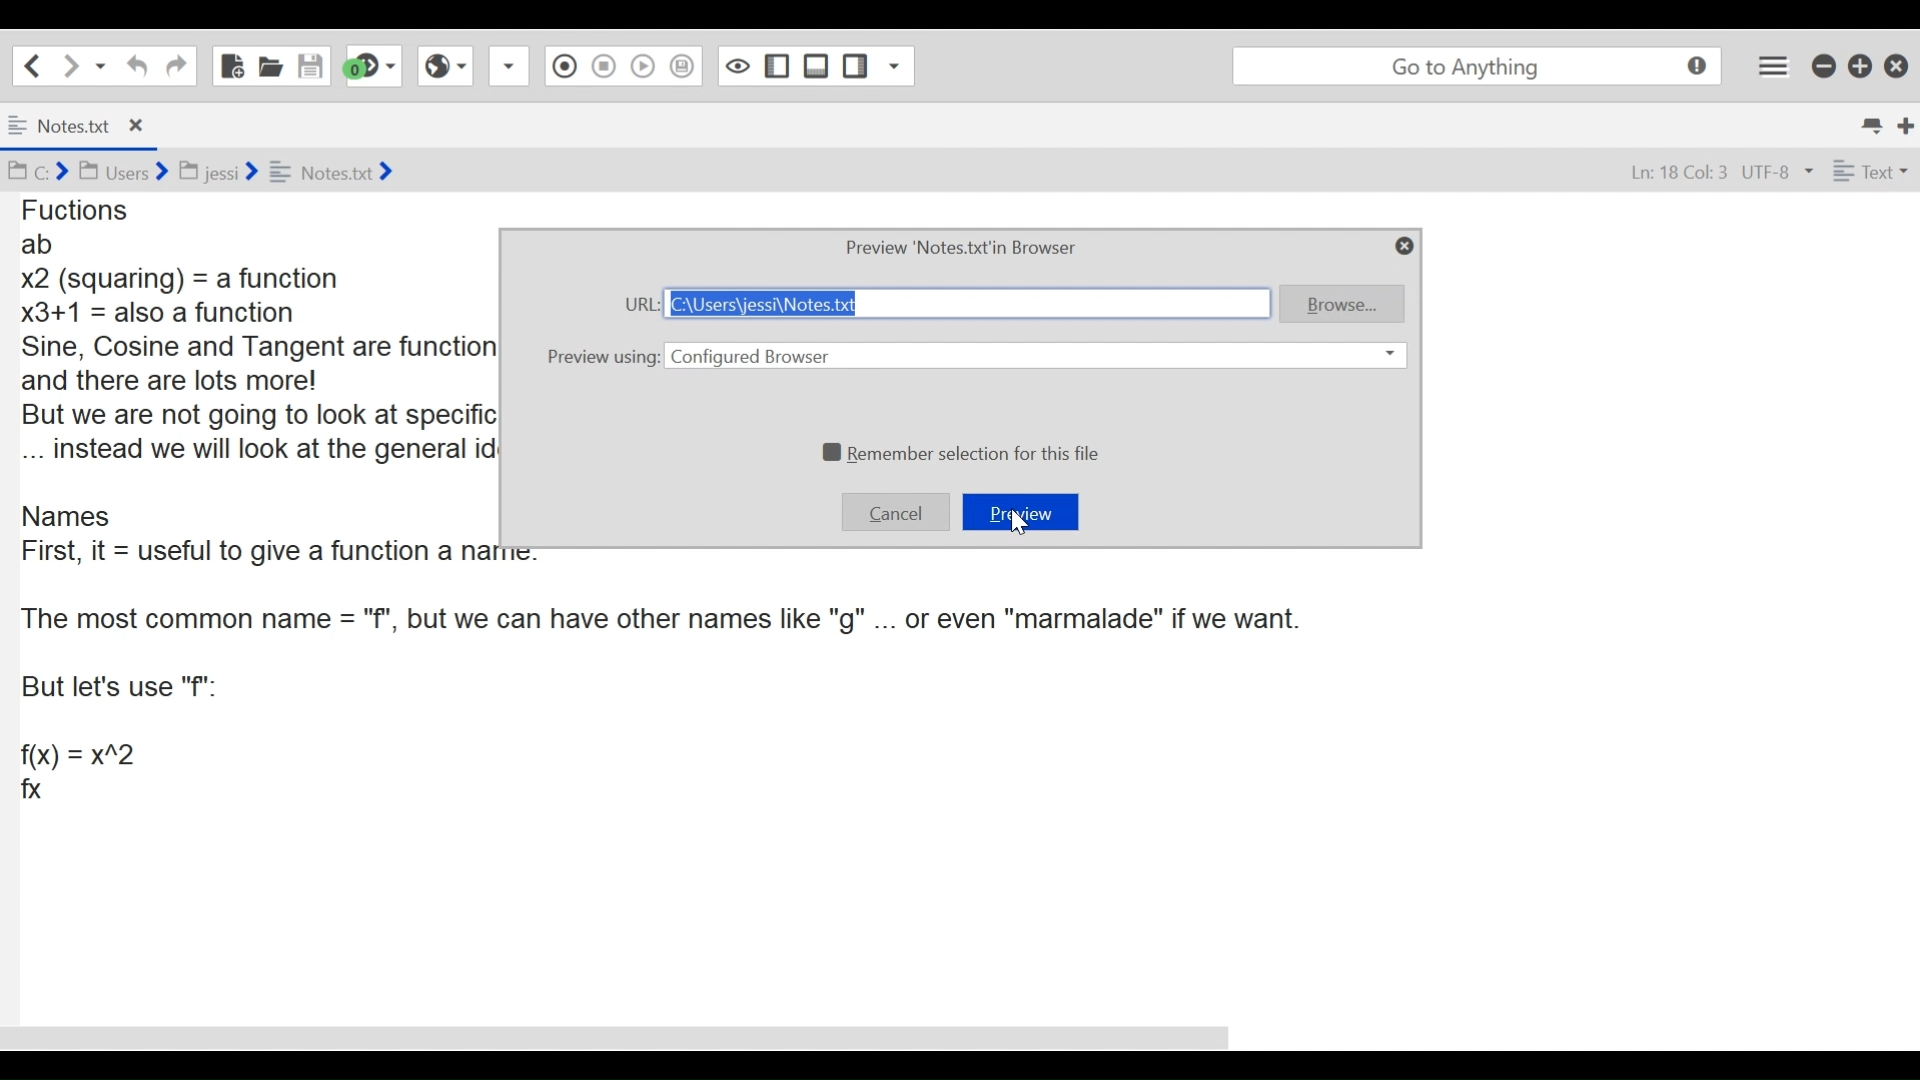 This screenshot has width=1920, height=1080. I want to click on Cursor, so click(1023, 525).